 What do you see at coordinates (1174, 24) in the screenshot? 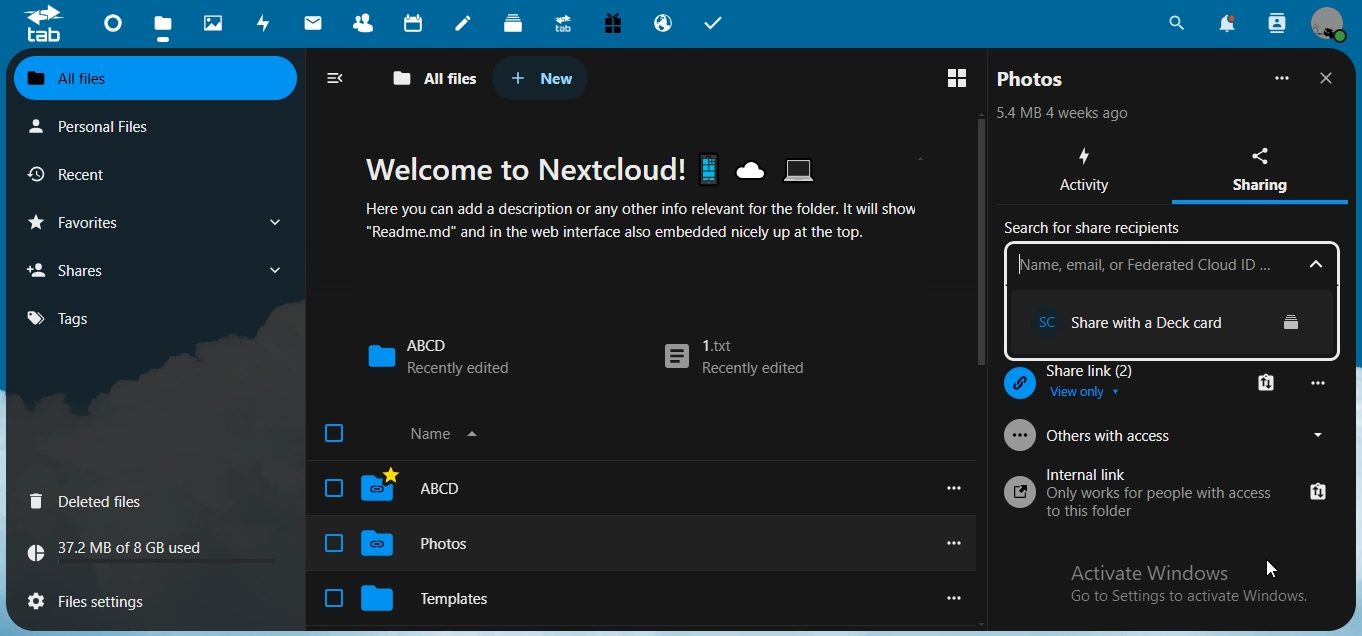
I see `search` at bounding box center [1174, 24].